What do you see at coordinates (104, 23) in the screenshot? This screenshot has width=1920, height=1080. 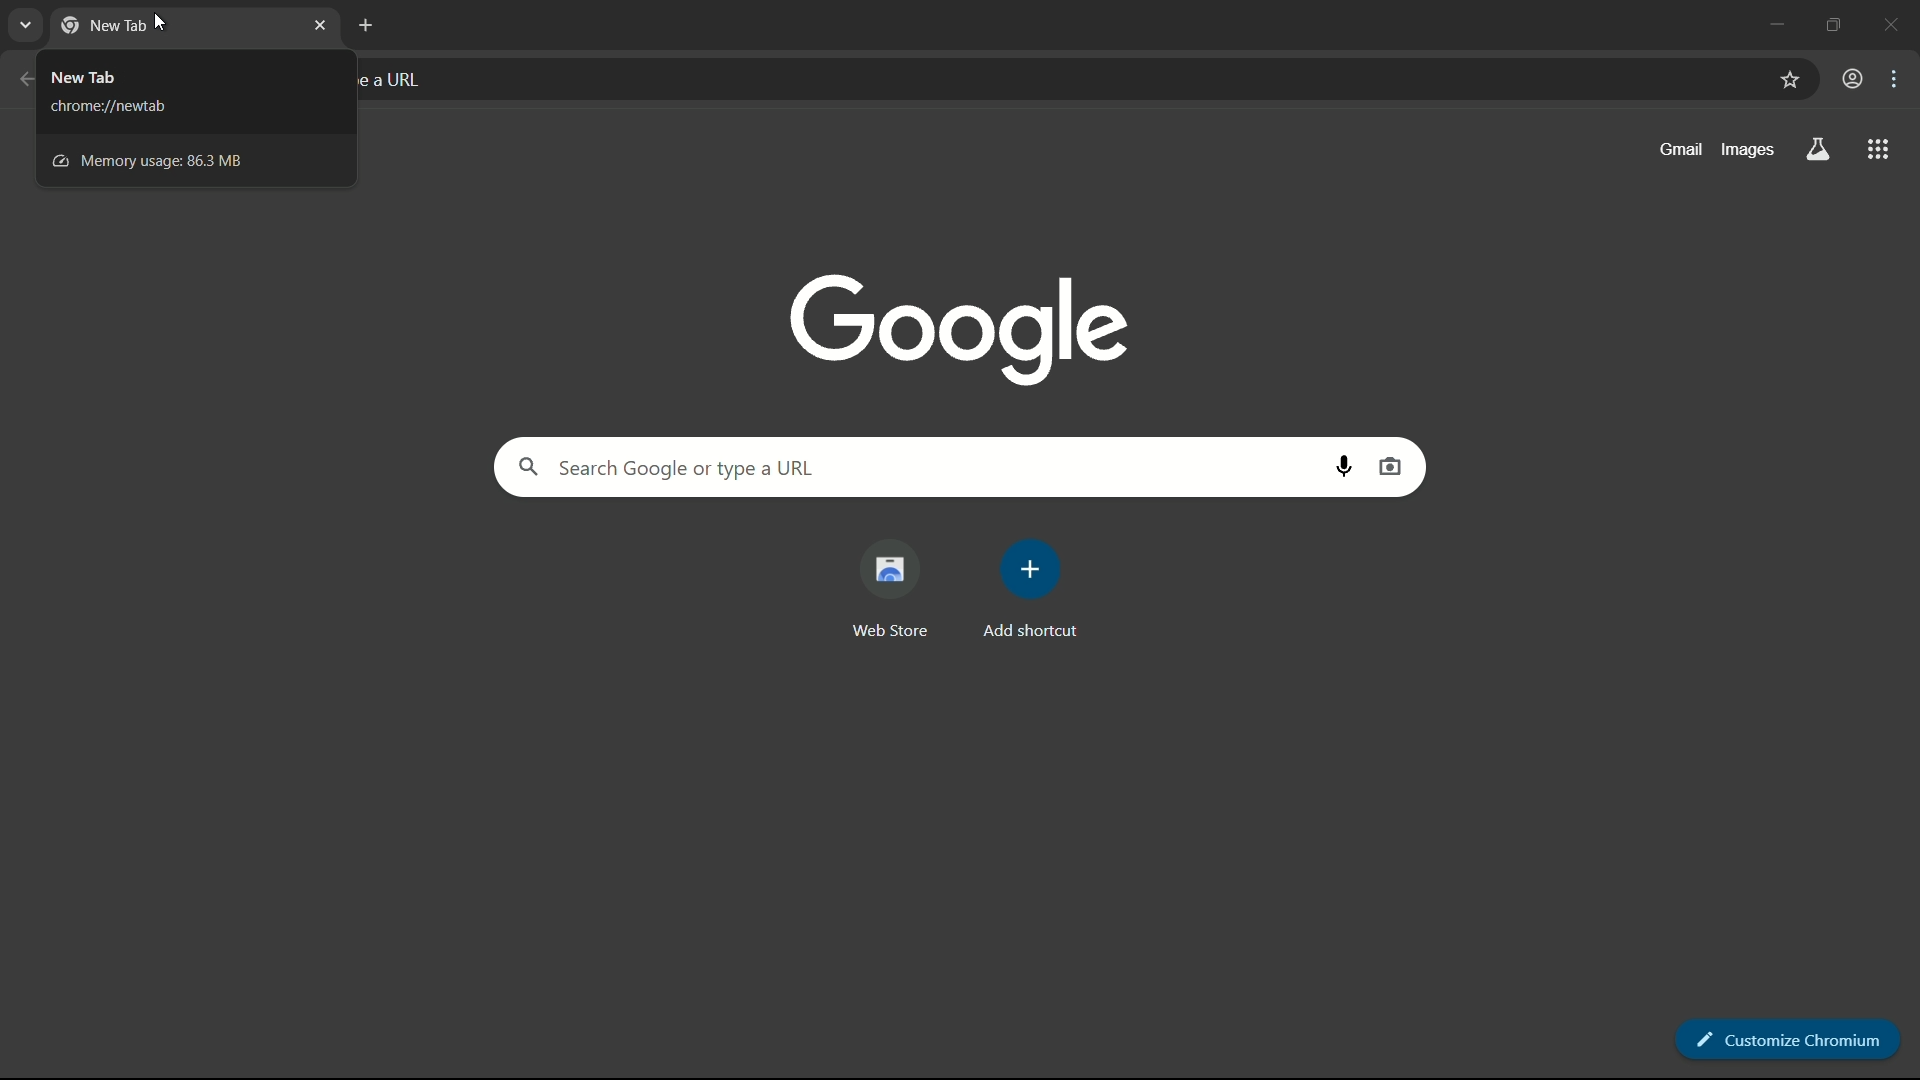 I see `new tab` at bounding box center [104, 23].